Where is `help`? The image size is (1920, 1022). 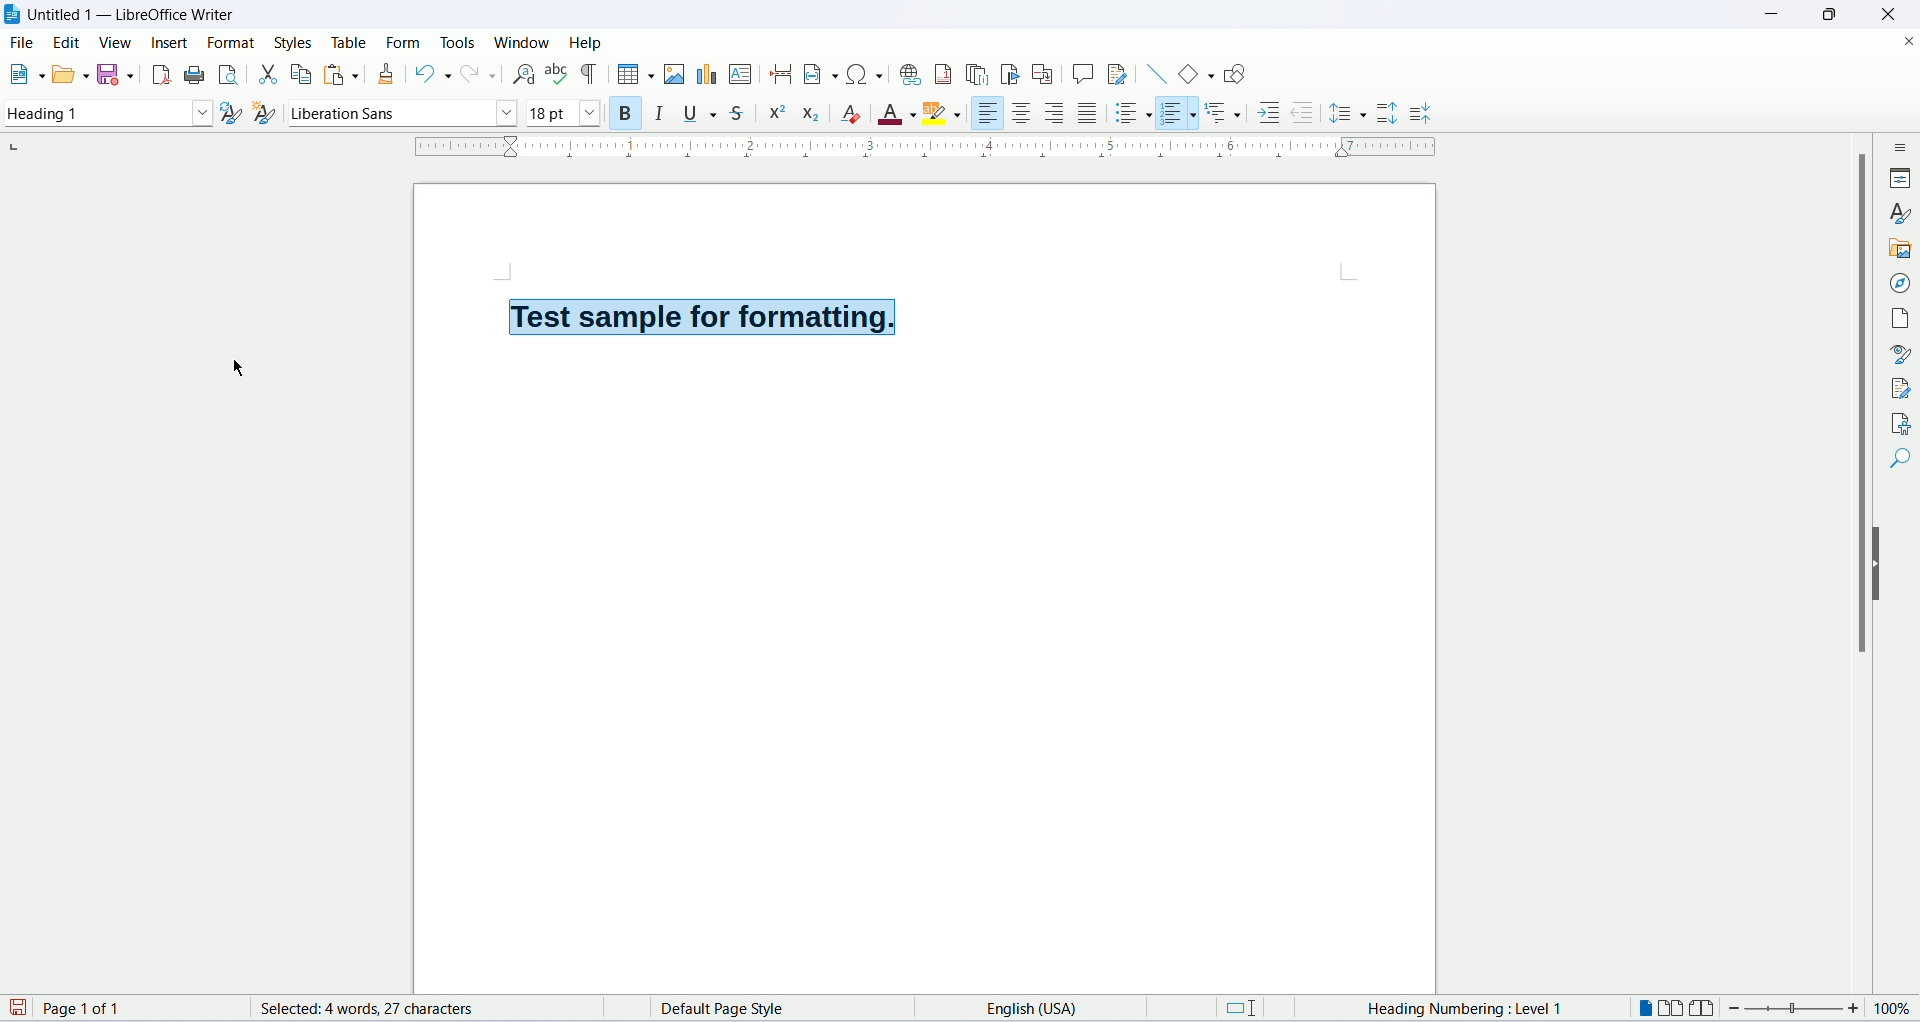 help is located at coordinates (586, 42).